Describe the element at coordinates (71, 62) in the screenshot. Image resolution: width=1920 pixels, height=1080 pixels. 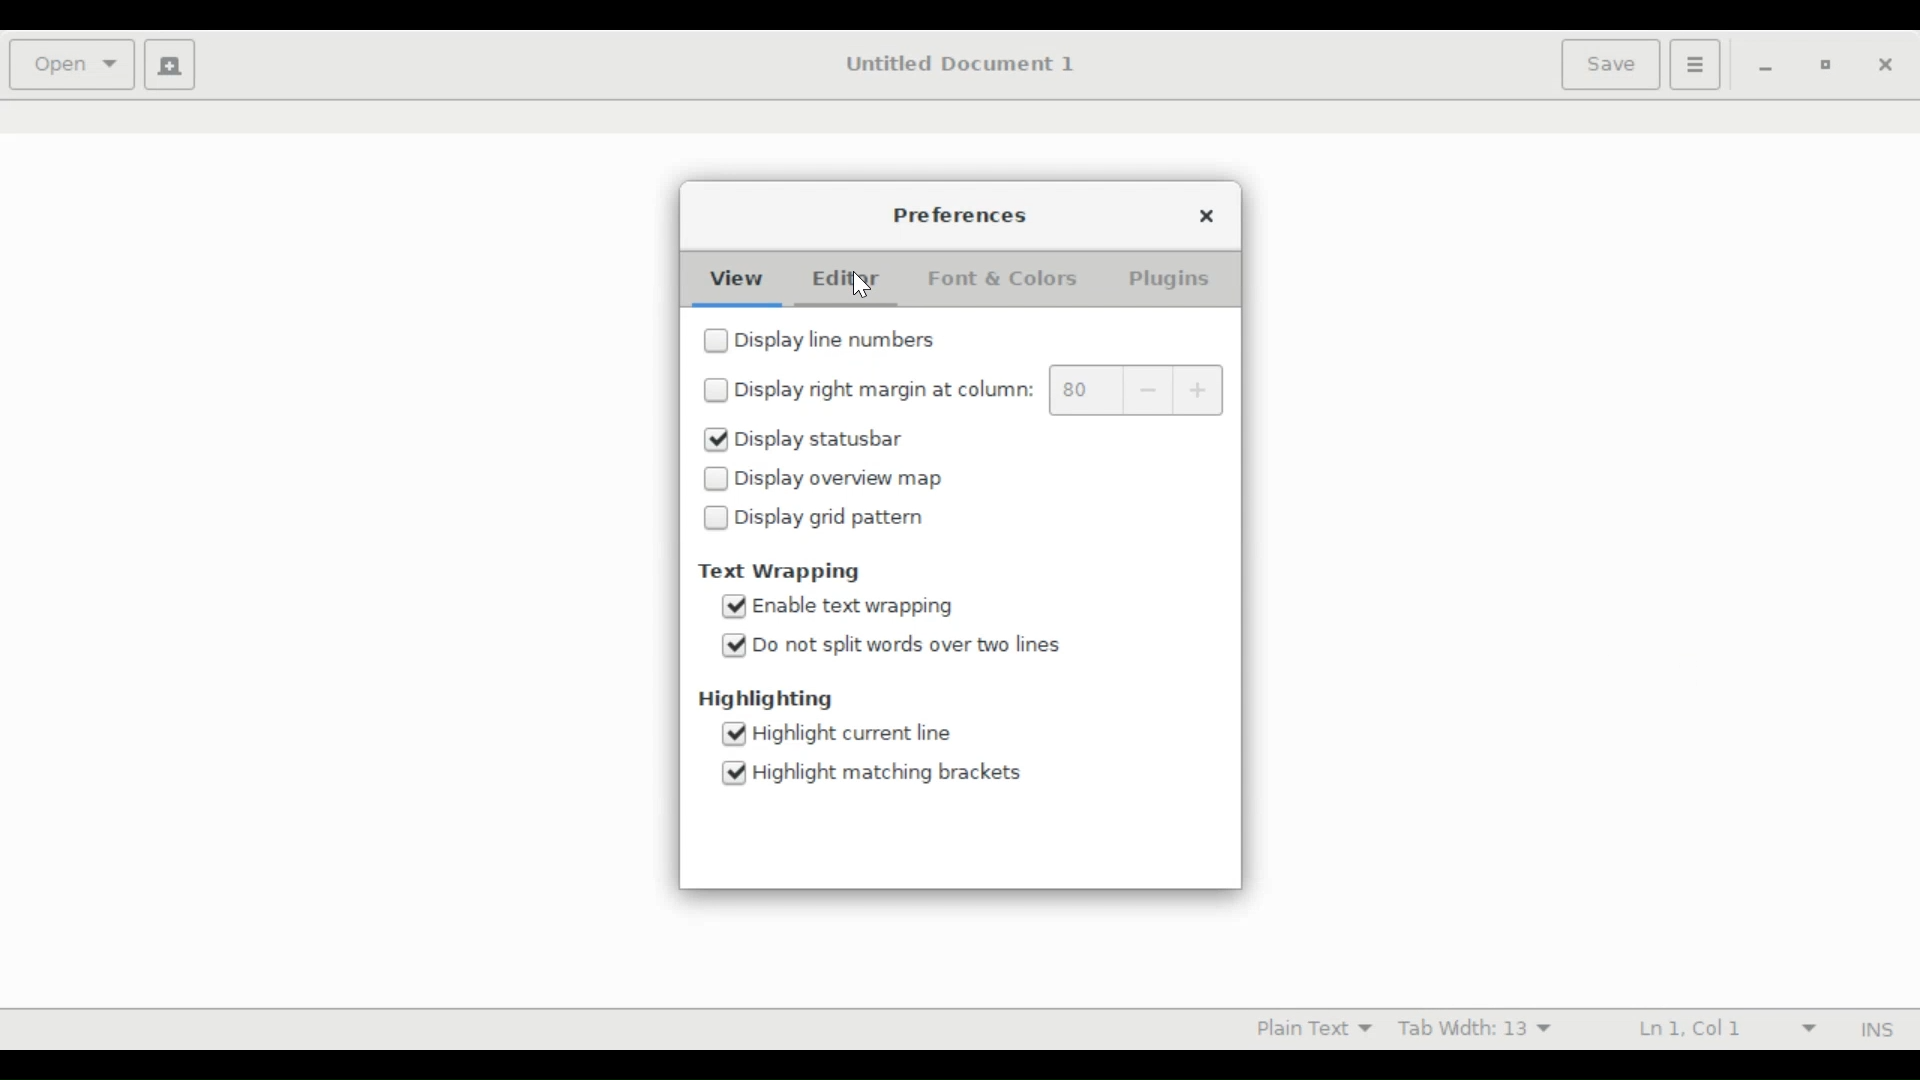
I see `Open` at that location.